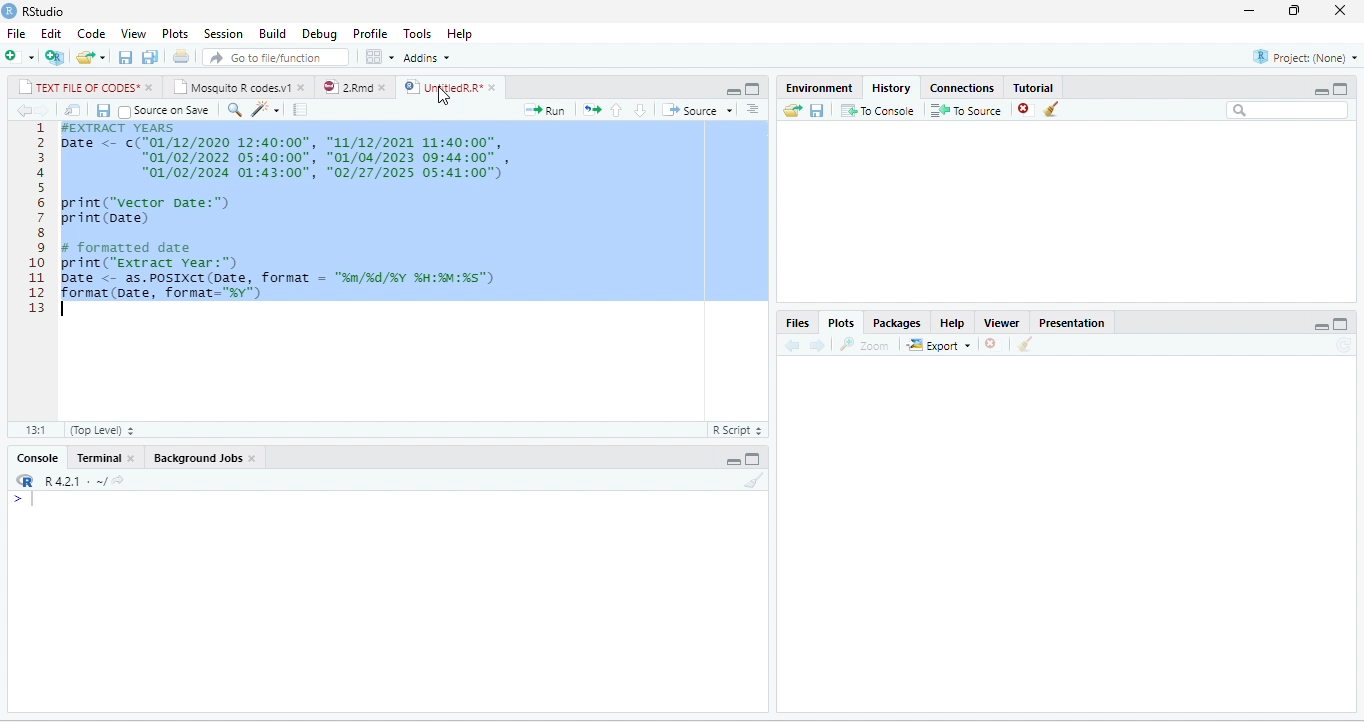  I want to click on close, so click(253, 458).